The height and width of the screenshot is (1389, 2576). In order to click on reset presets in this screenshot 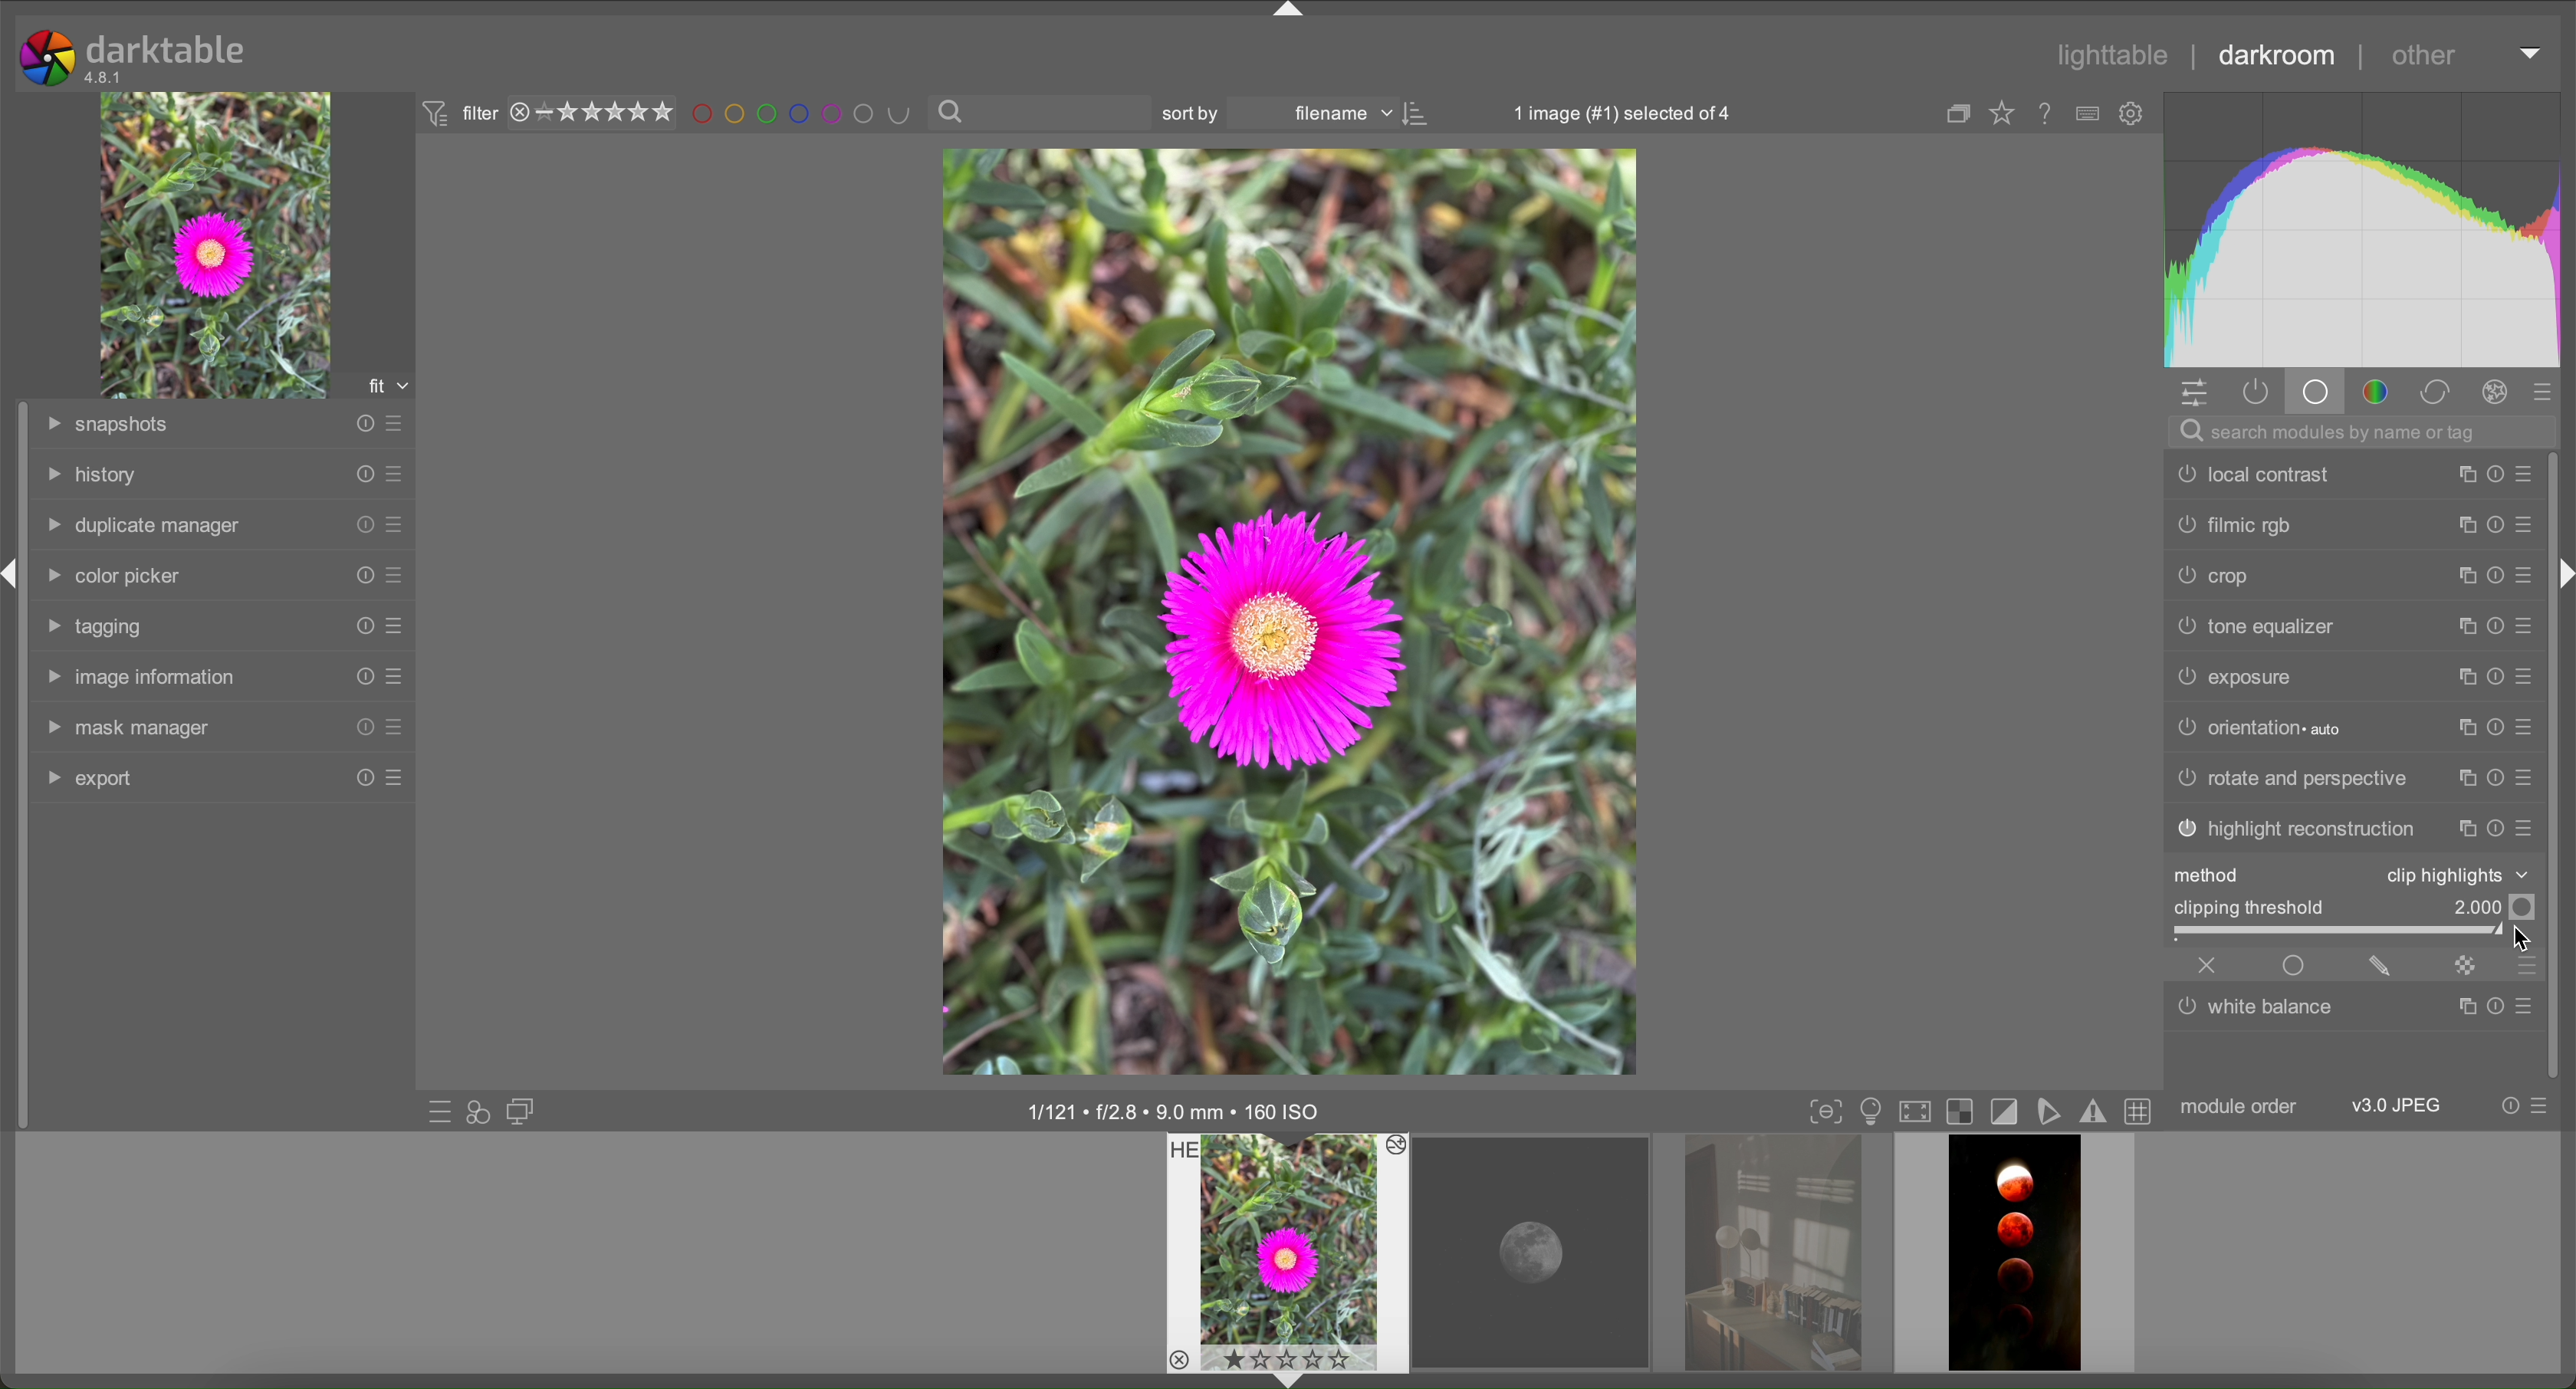, I will do `click(2494, 828)`.